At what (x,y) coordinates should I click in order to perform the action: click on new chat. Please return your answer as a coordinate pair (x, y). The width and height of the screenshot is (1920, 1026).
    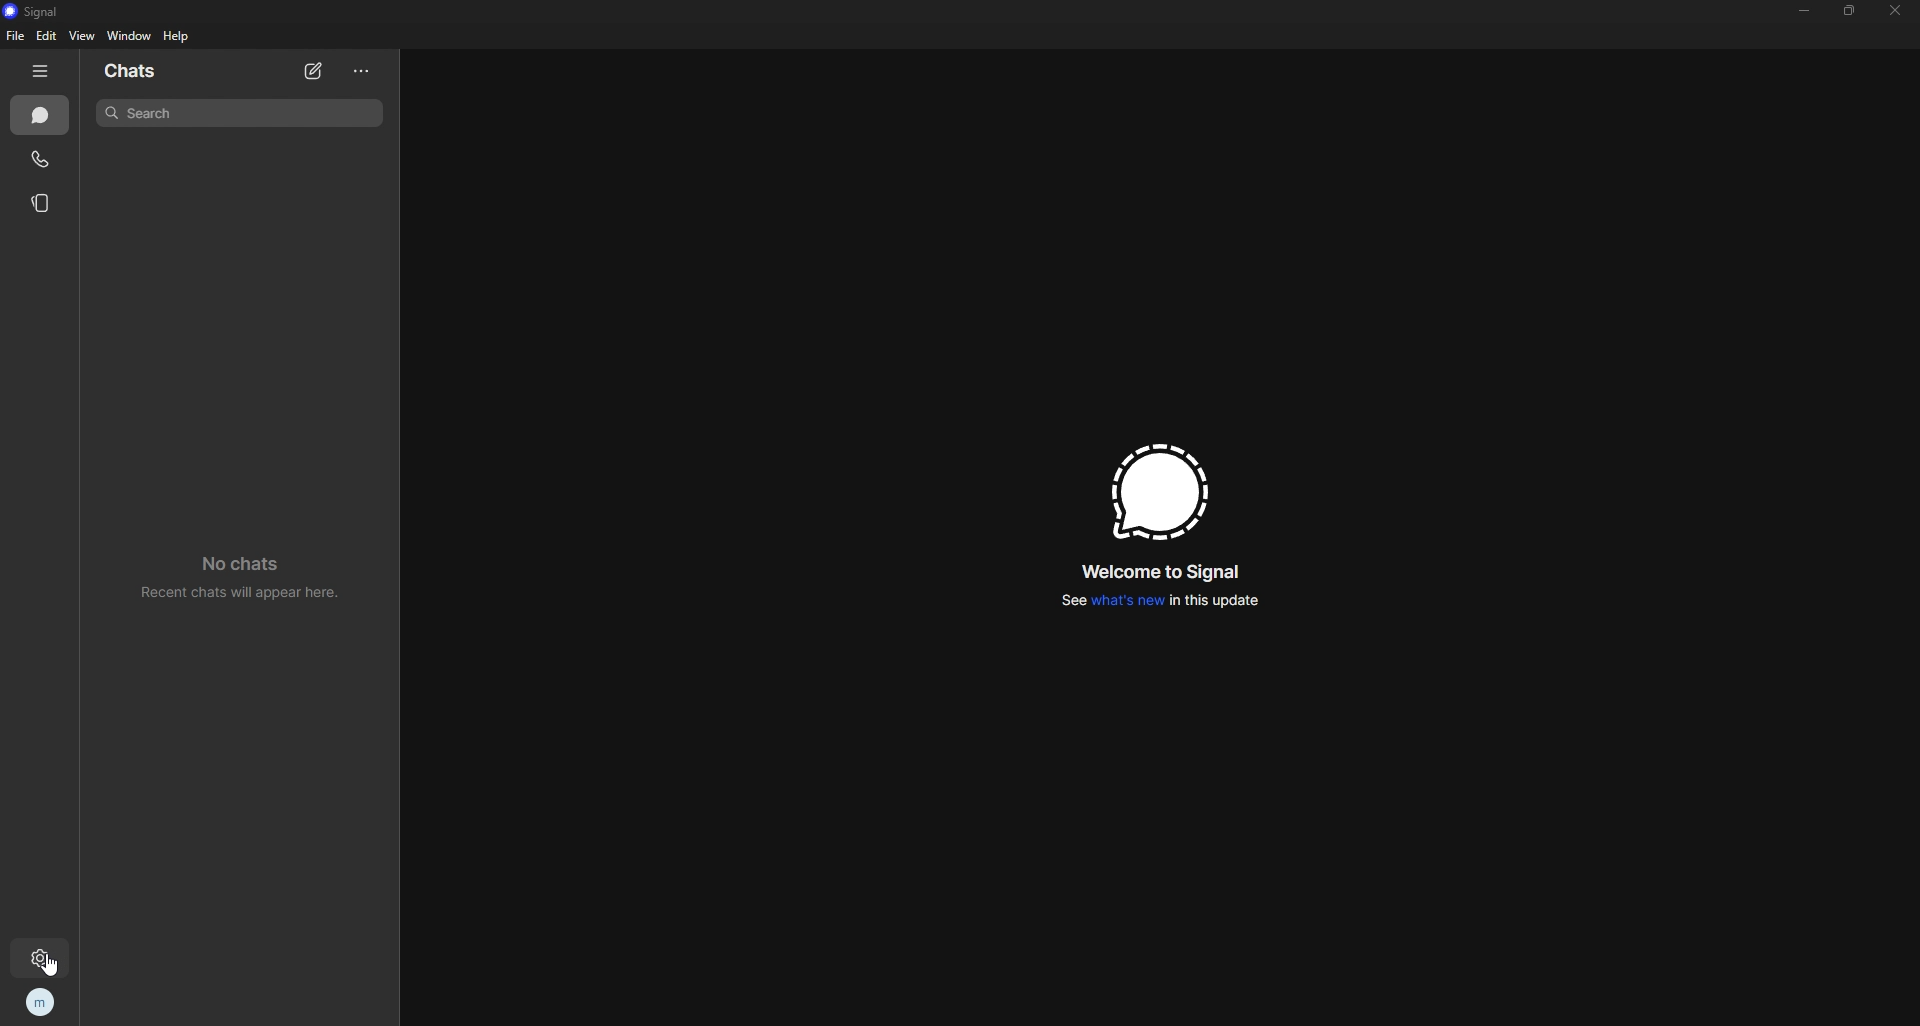
    Looking at the image, I should click on (315, 72).